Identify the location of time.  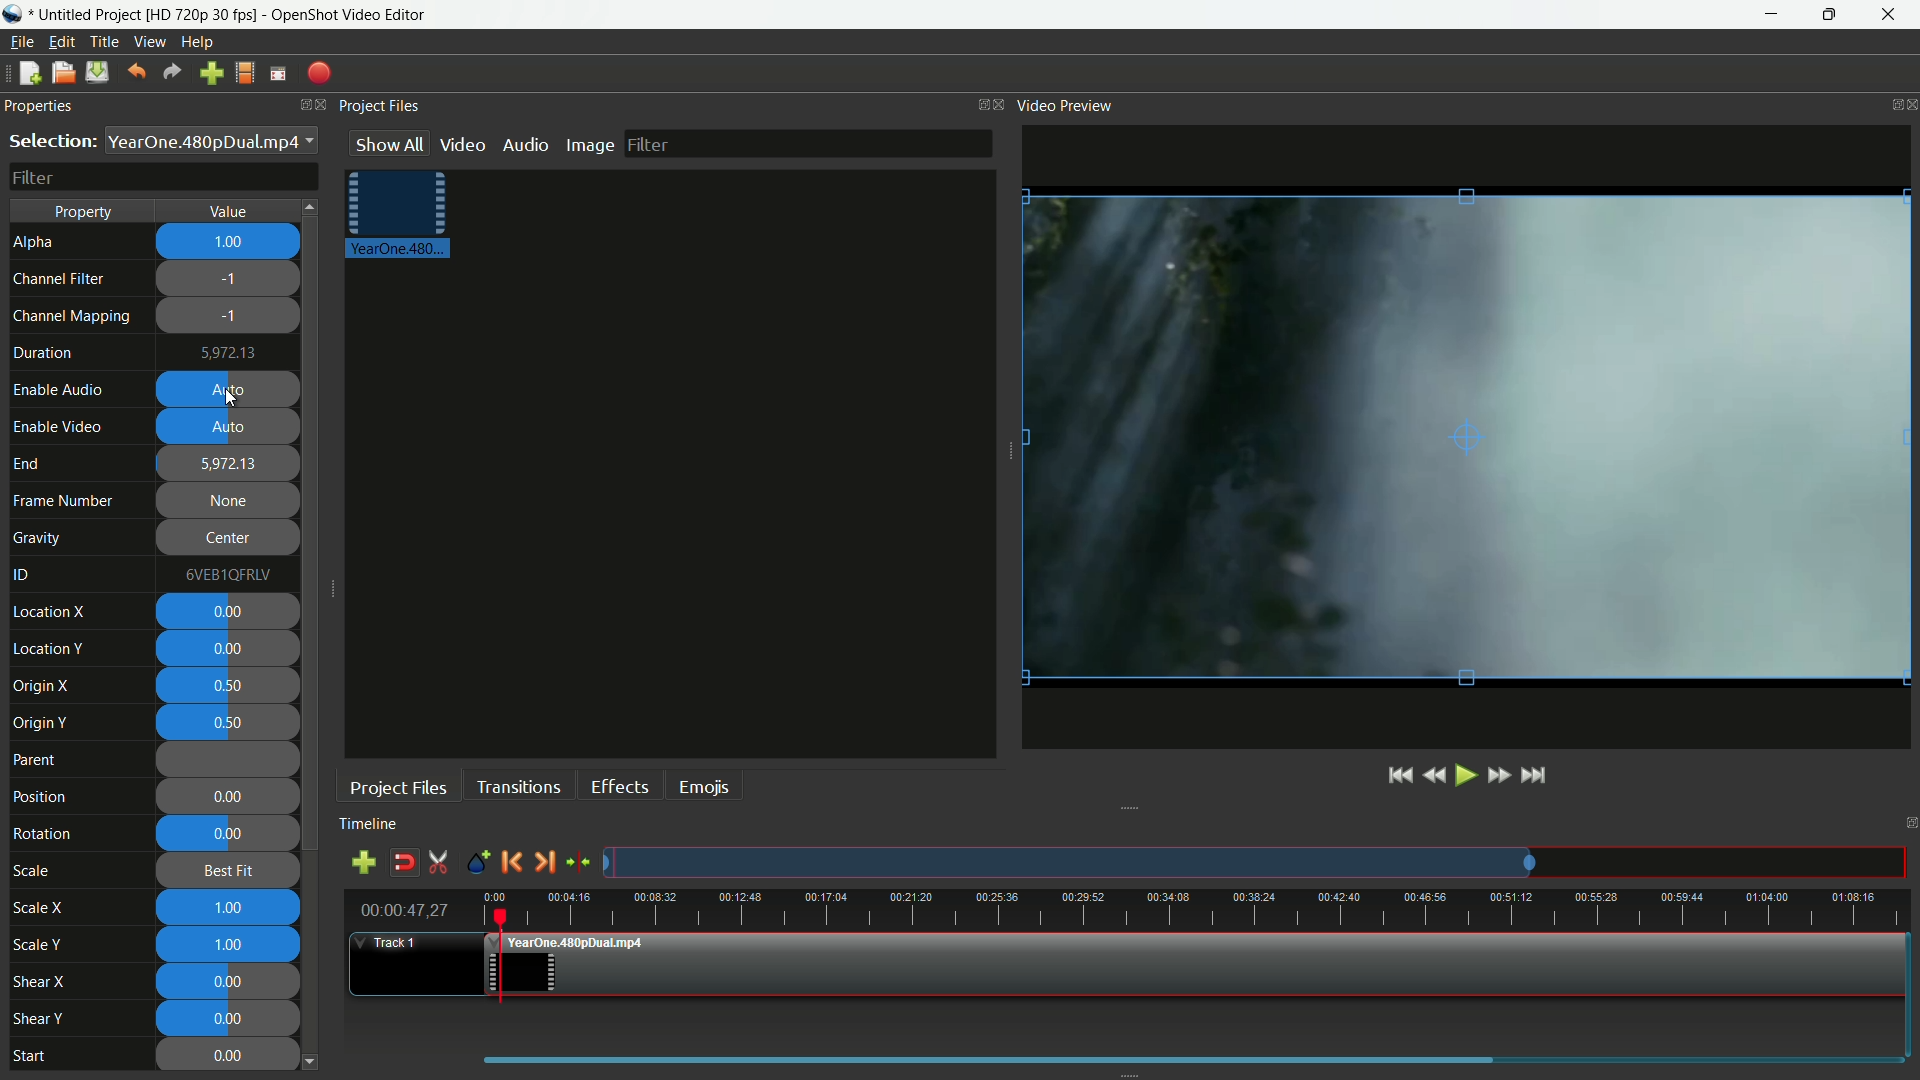
(1201, 904).